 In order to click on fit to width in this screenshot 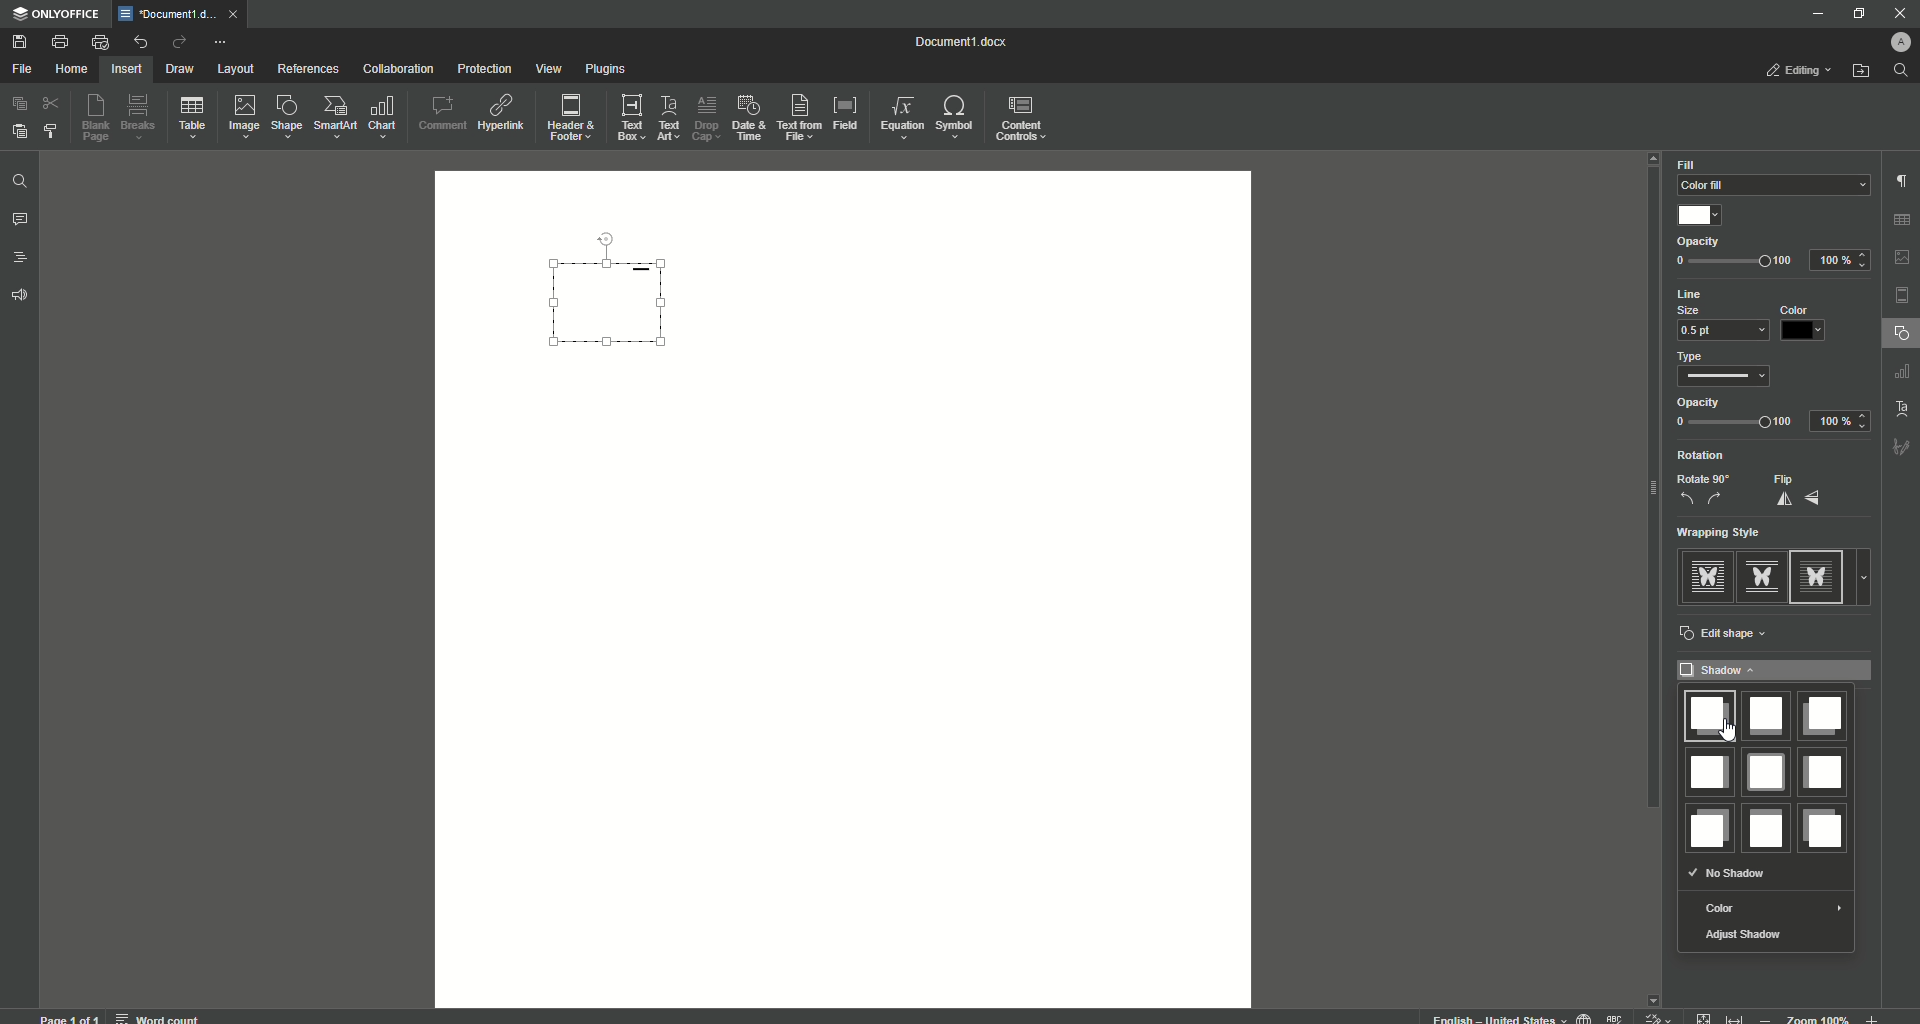, I will do `click(1738, 1016)`.